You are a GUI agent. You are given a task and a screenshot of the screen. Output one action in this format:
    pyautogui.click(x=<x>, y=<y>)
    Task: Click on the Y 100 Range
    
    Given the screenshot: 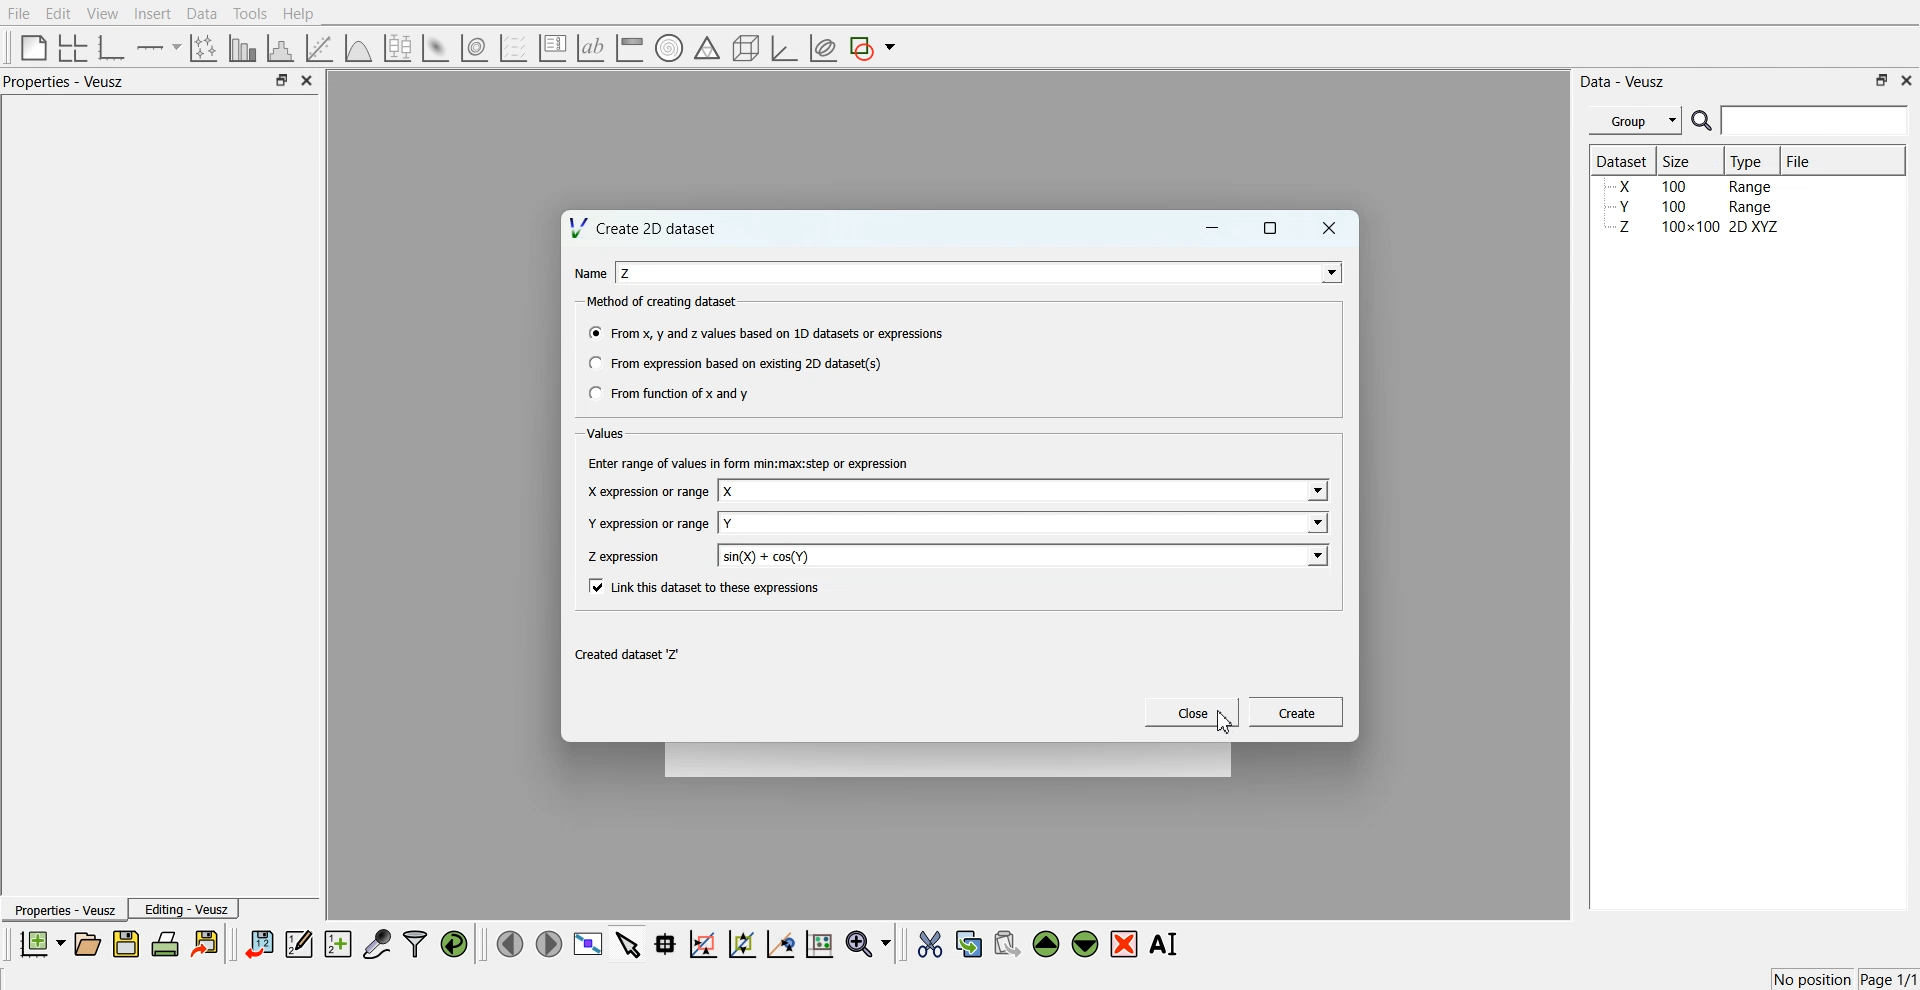 What is the action you would take?
    pyautogui.click(x=1693, y=207)
    